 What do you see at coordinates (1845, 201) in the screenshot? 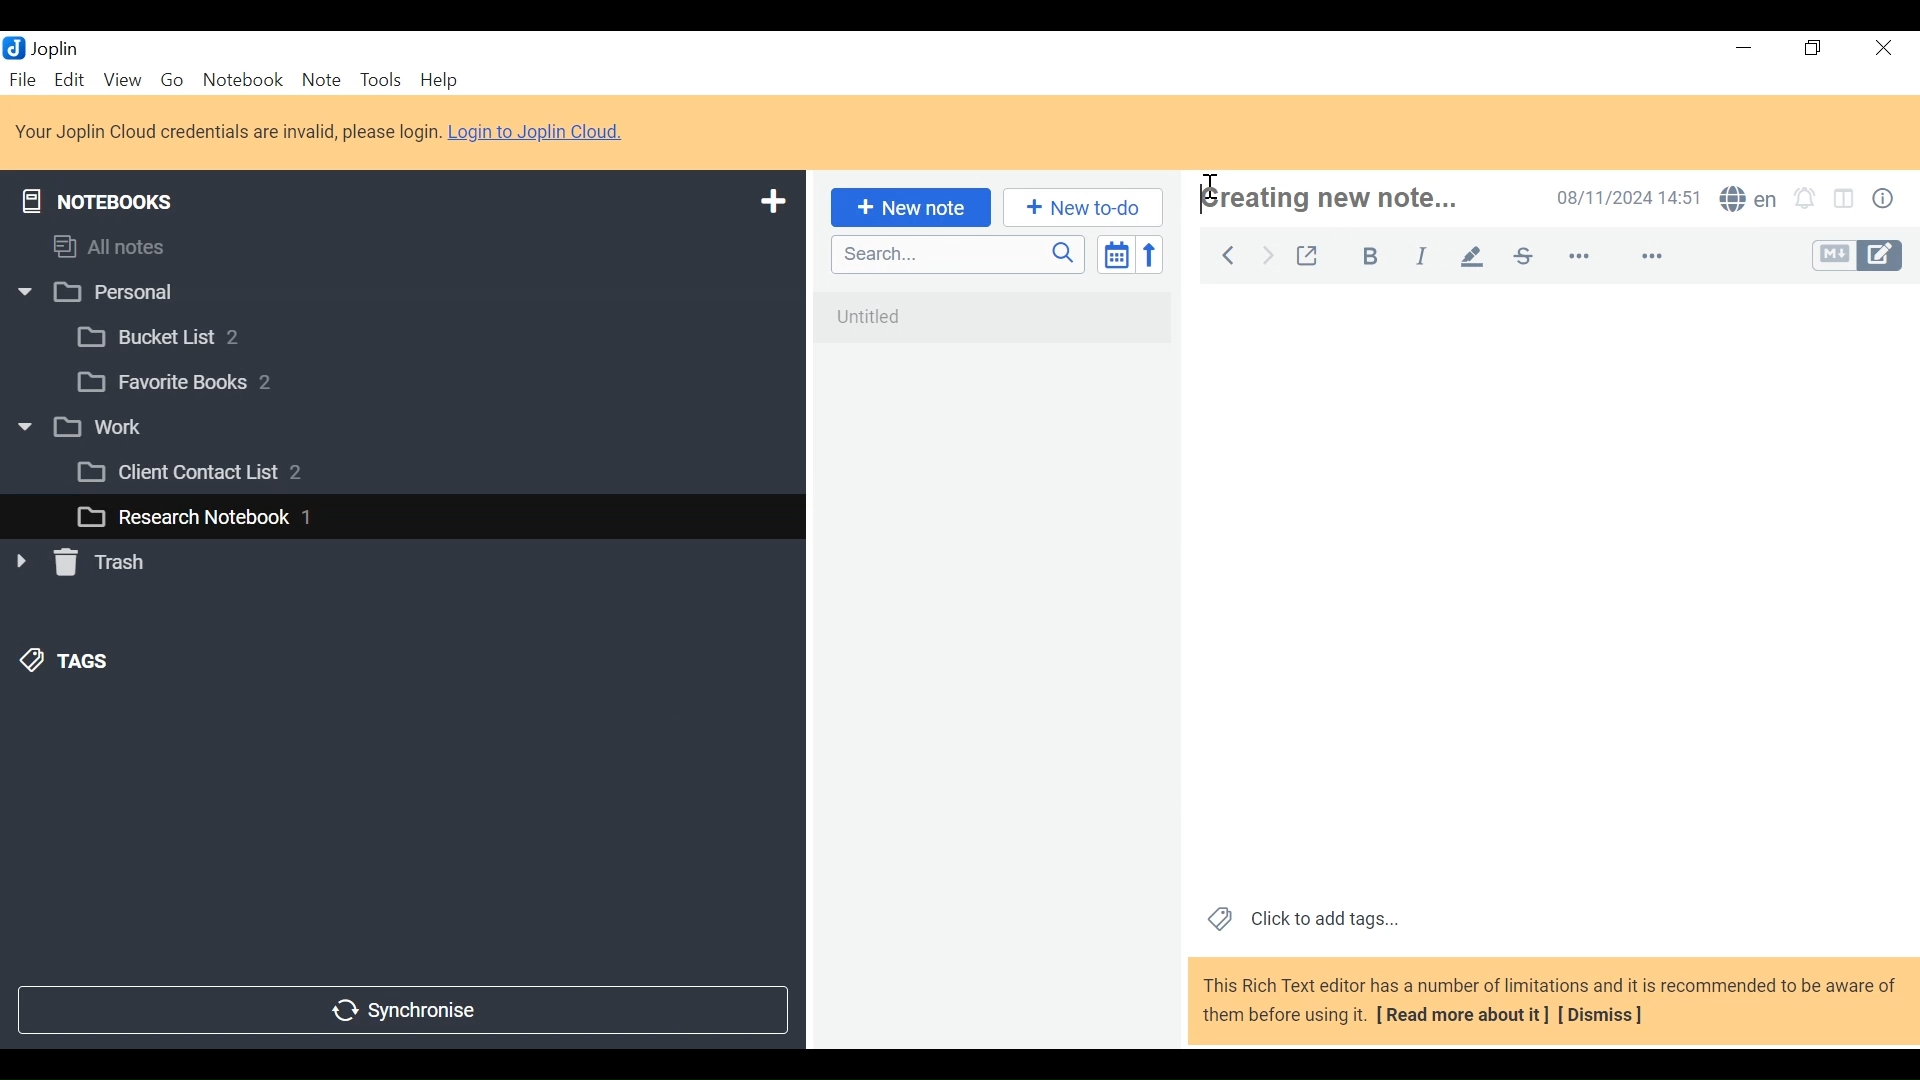
I see `Toggle Editor layout` at bounding box center [1845, 201].